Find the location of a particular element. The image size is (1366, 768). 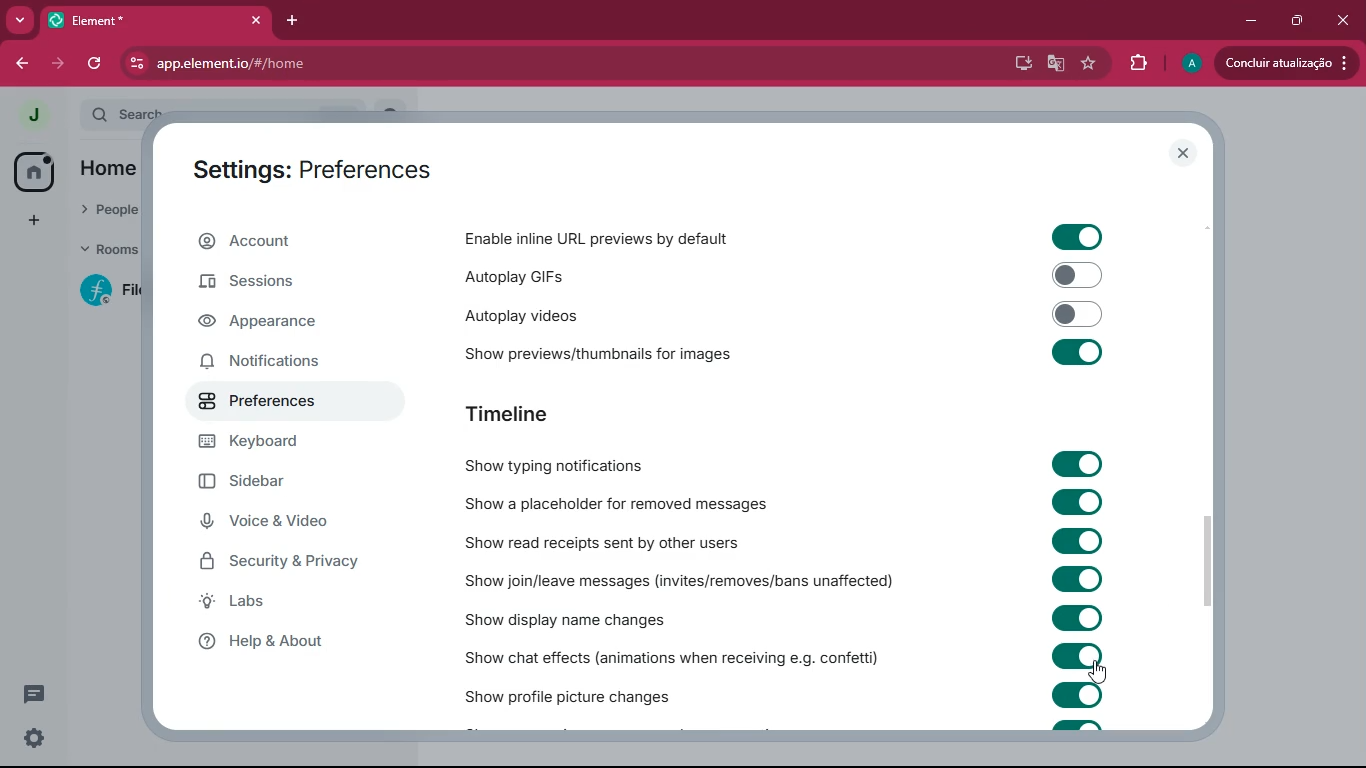

desktop is located at coordinates (1018, 64).